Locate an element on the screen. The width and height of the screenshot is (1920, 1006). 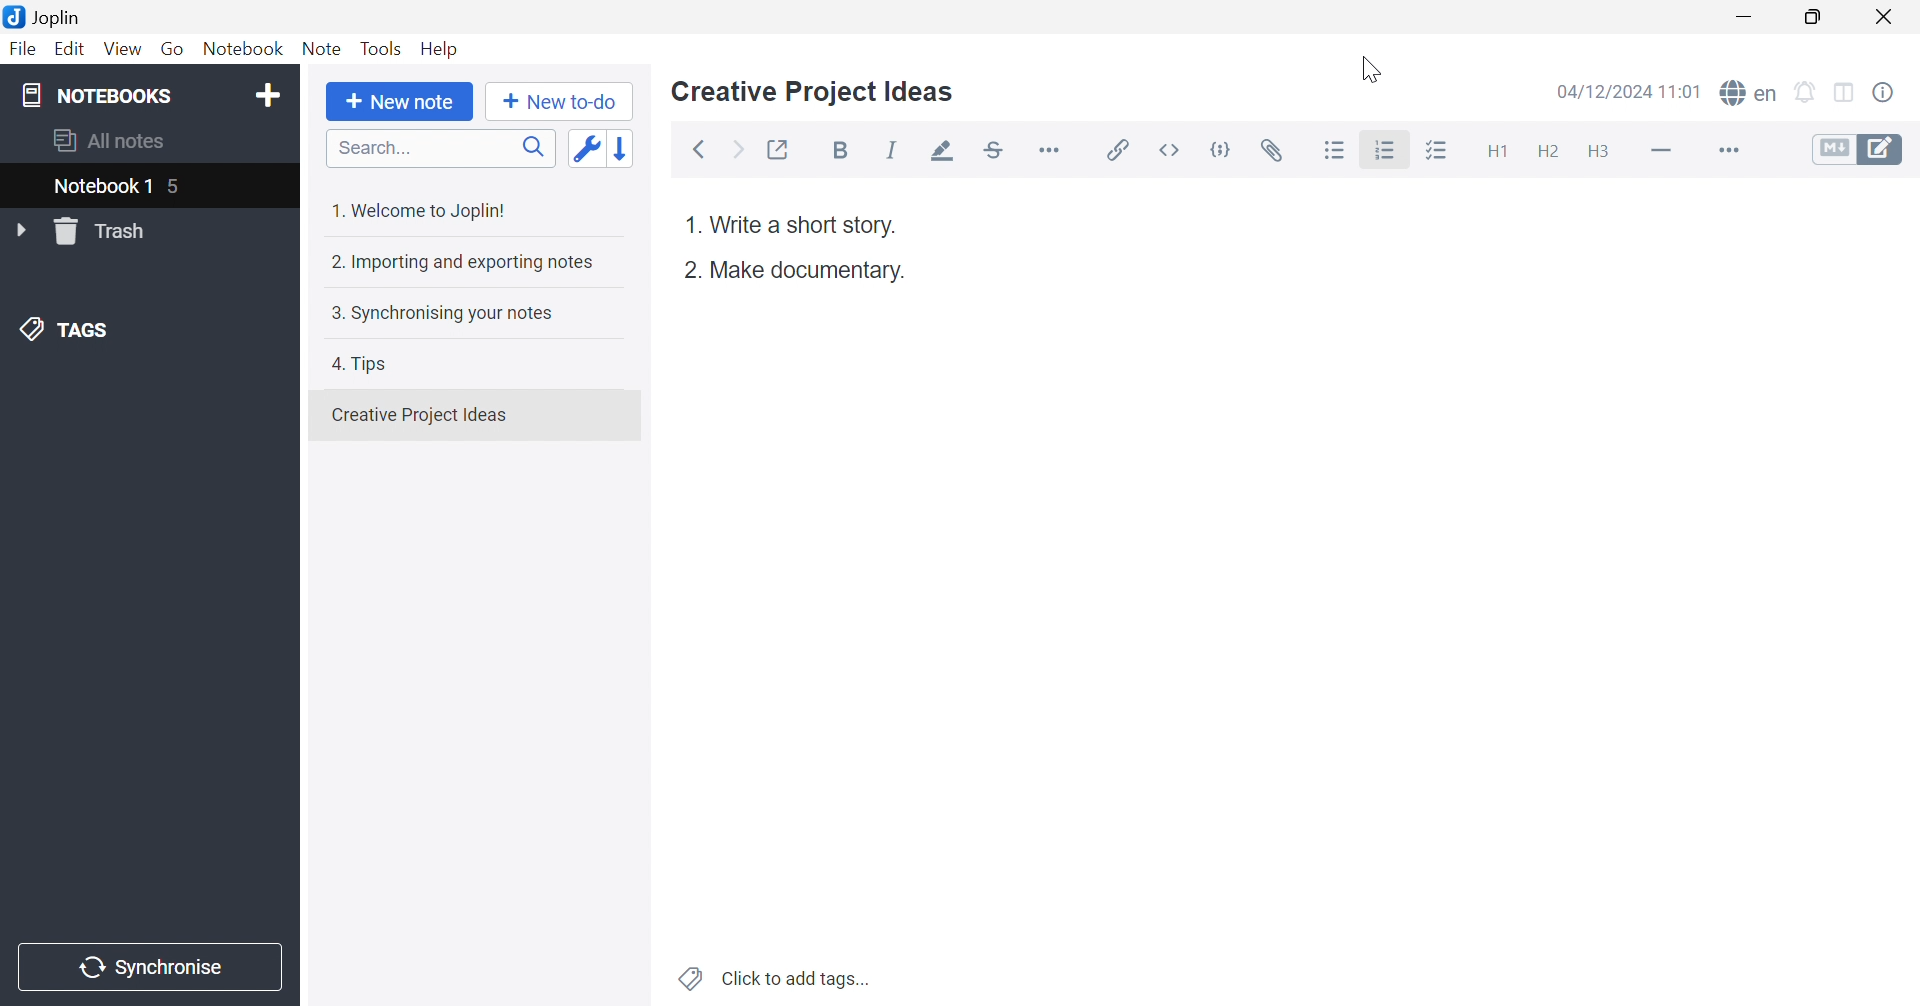
Add notebook is located at coordinates (268, 93).